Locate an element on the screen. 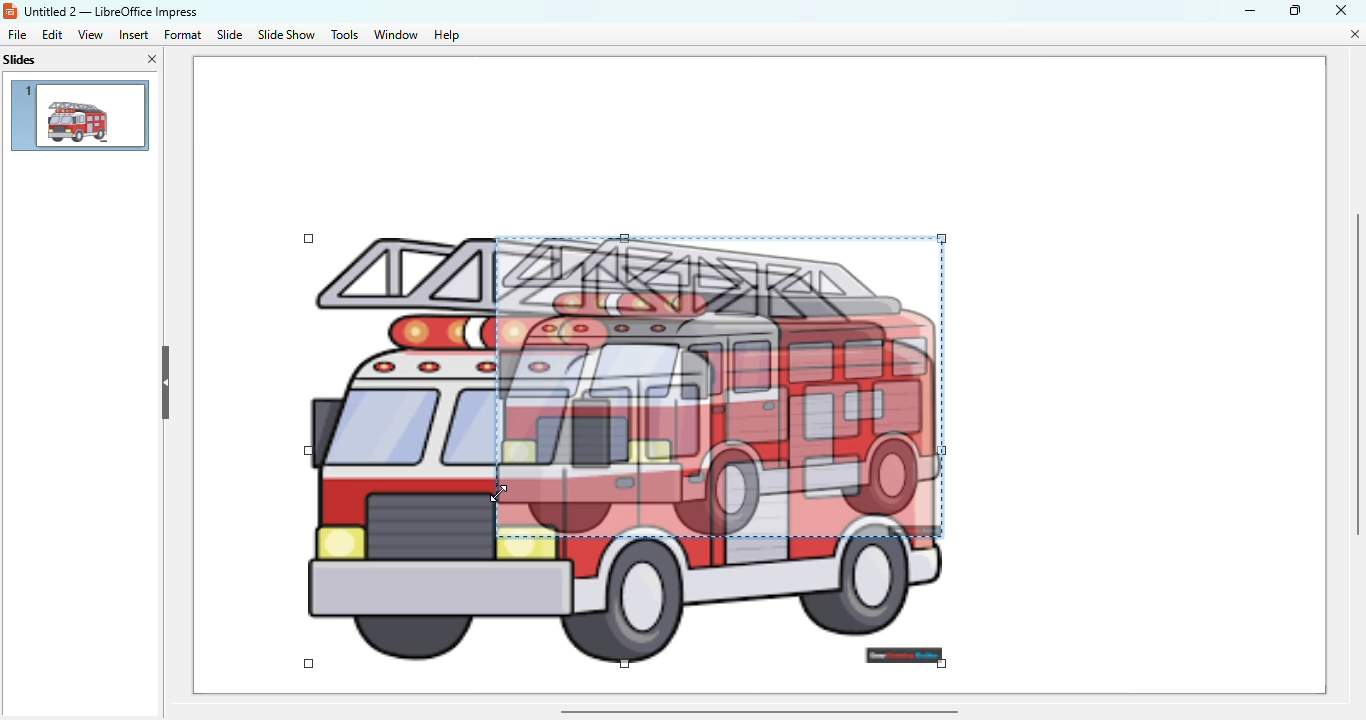  title is located at coordinates (111, 11).